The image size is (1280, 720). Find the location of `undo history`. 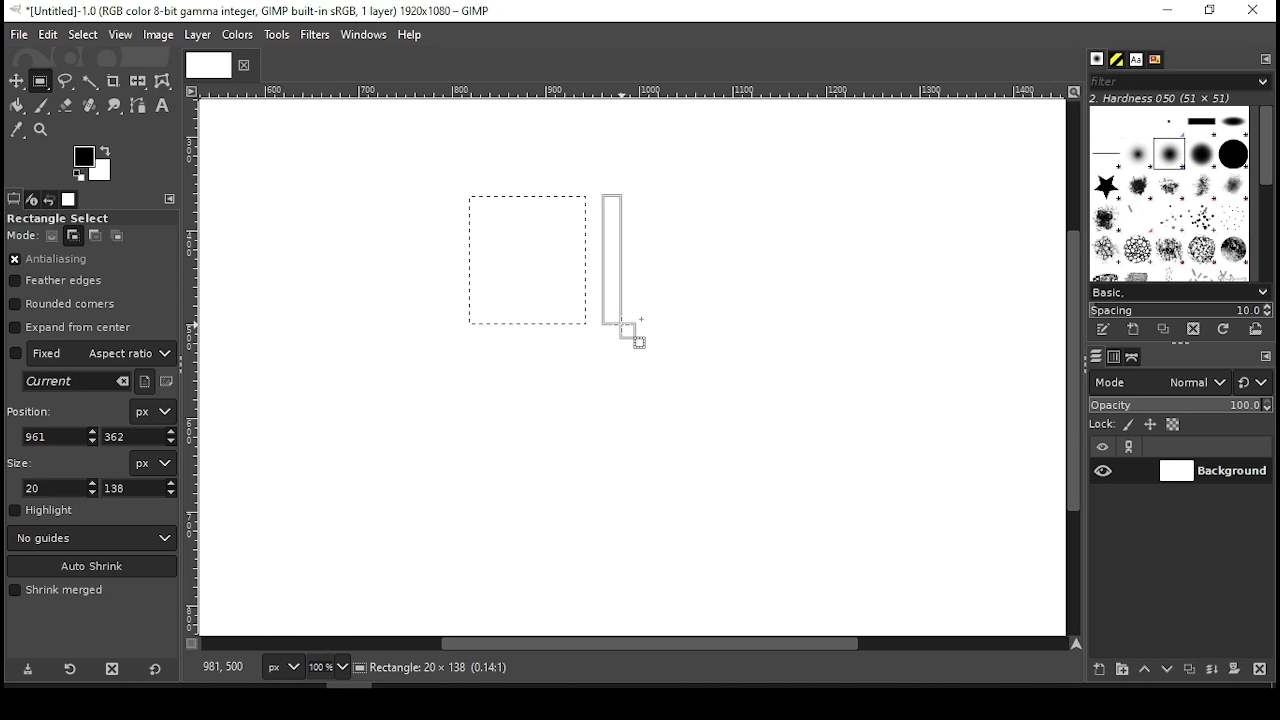

undo history is located at coordinates (51, 200).